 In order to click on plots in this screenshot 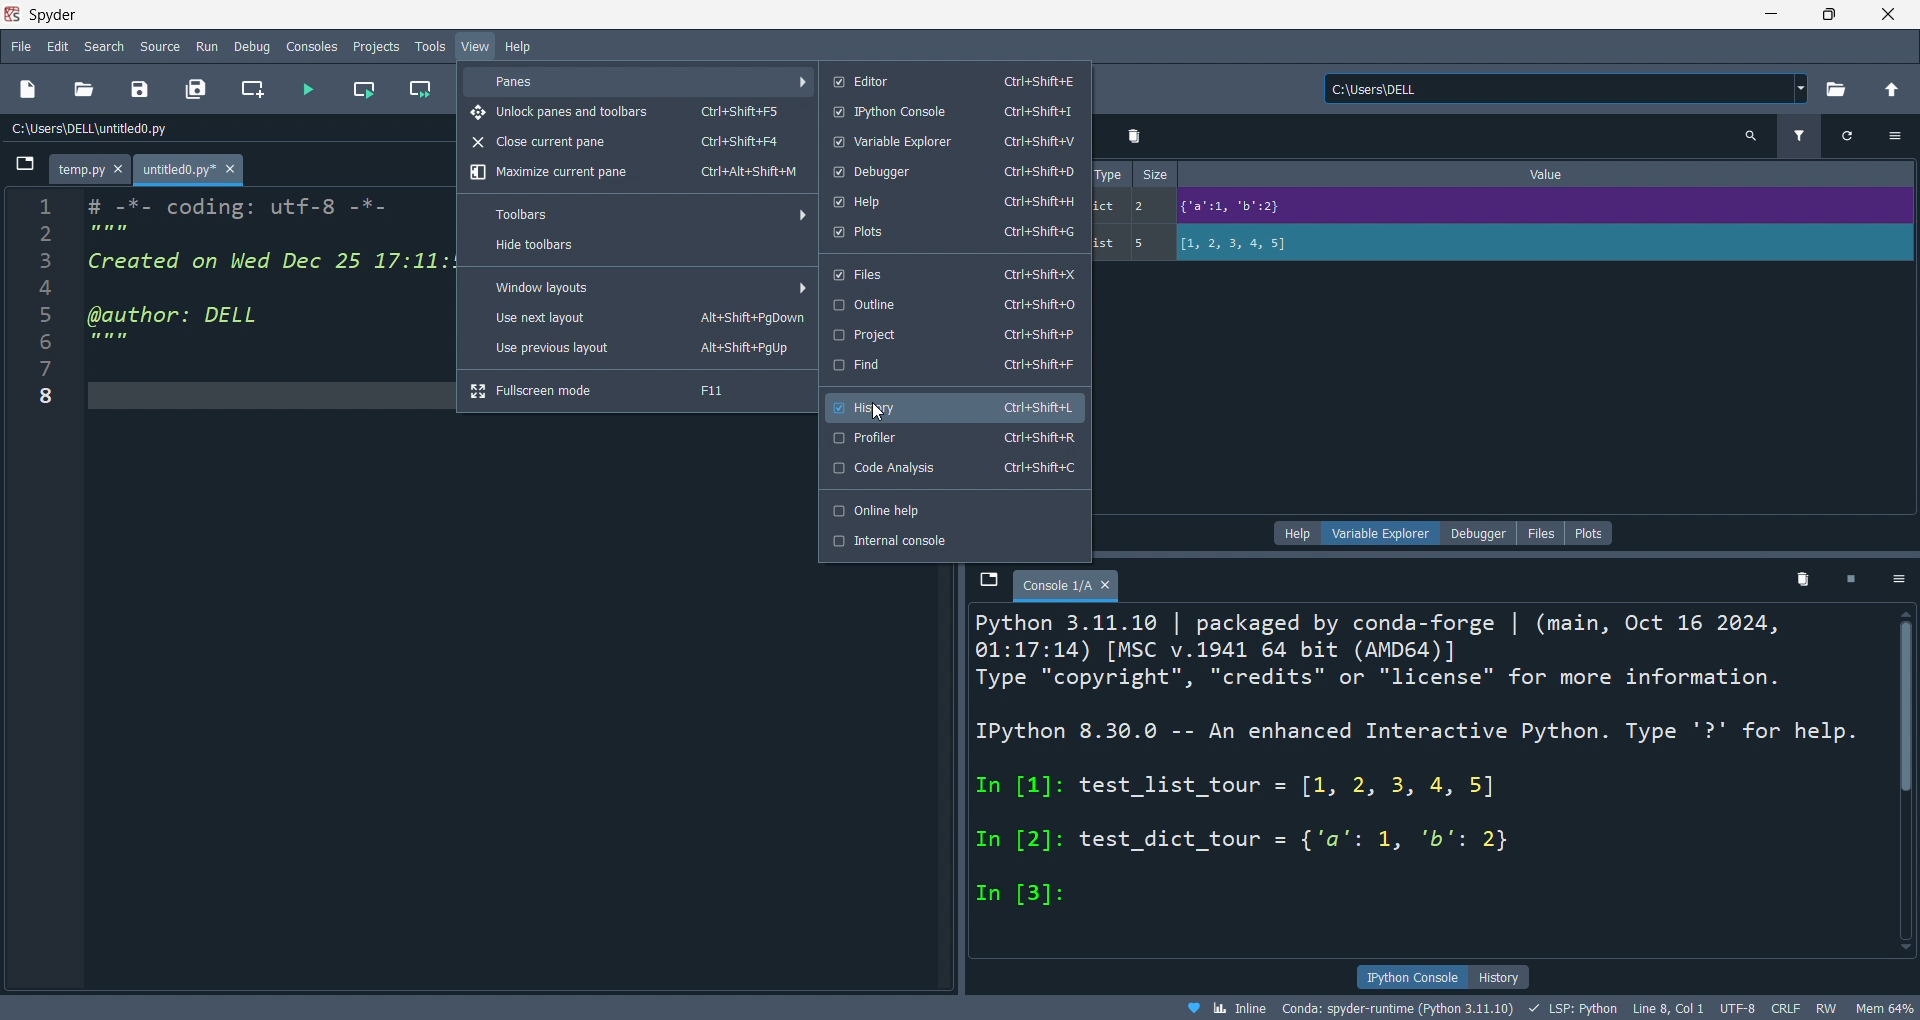, I will do `click(1590, 533)`.